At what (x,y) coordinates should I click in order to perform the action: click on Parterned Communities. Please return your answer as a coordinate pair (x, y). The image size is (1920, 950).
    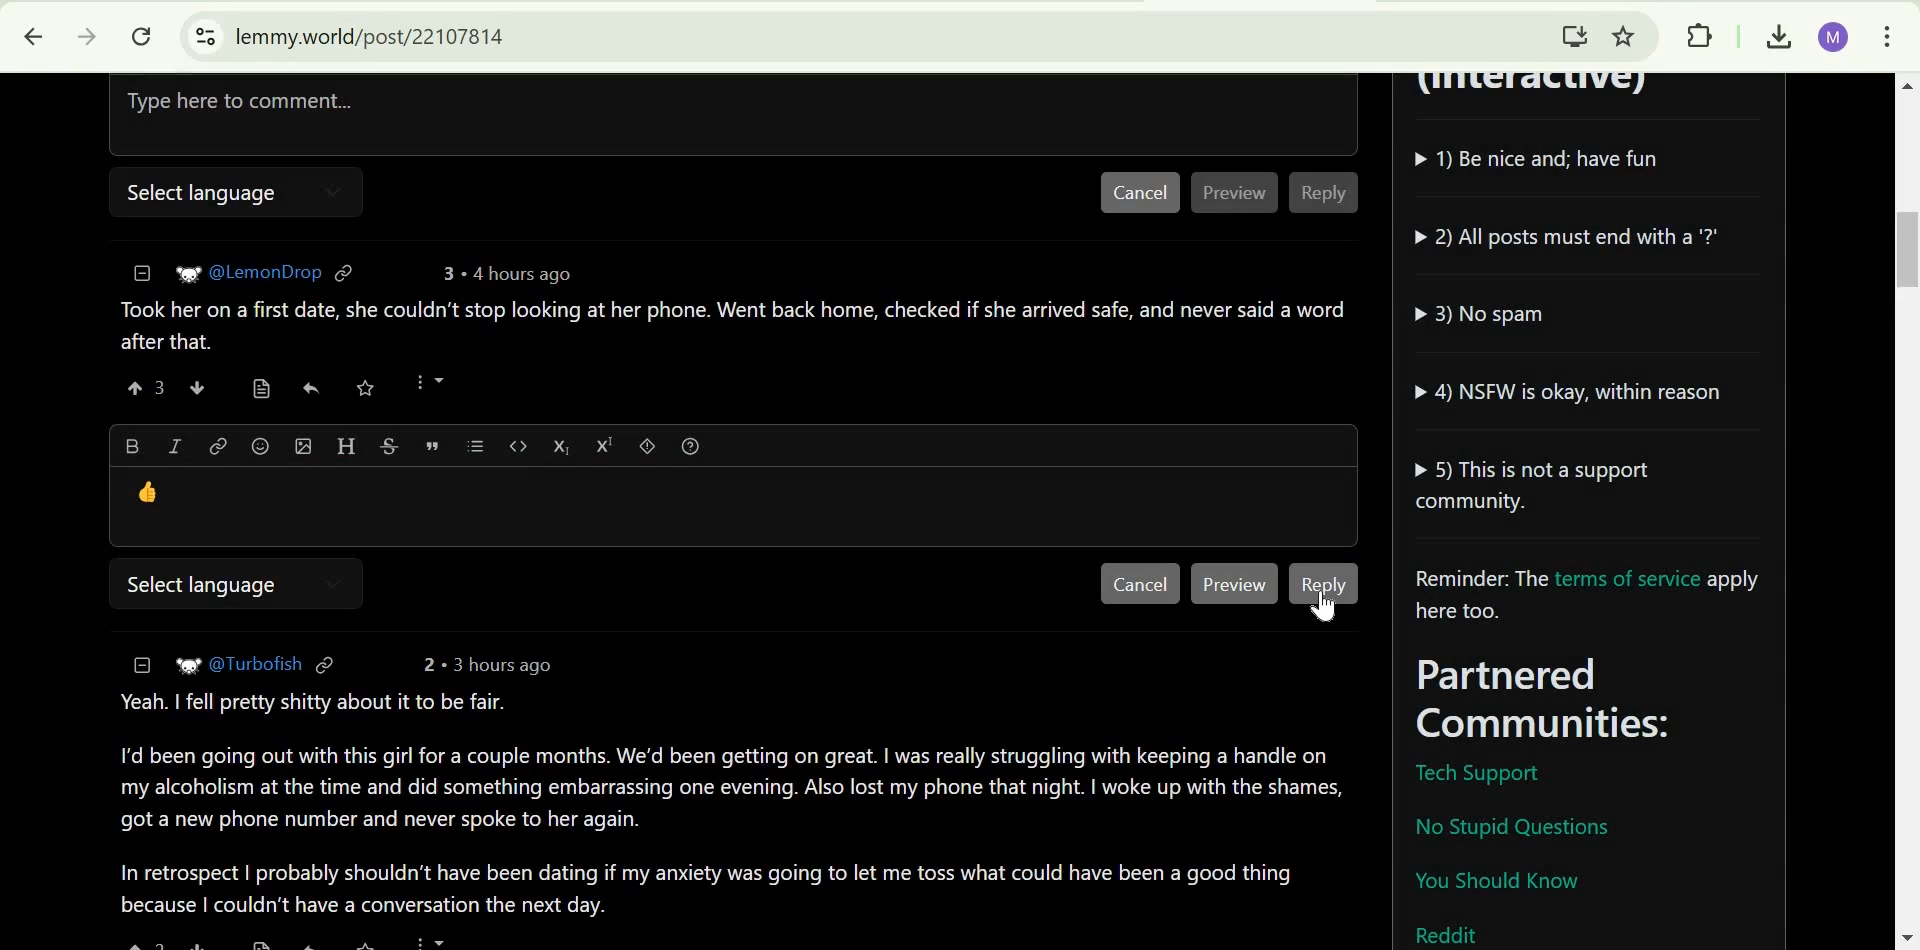
    Looking at the image, I should click on (1597, 700).